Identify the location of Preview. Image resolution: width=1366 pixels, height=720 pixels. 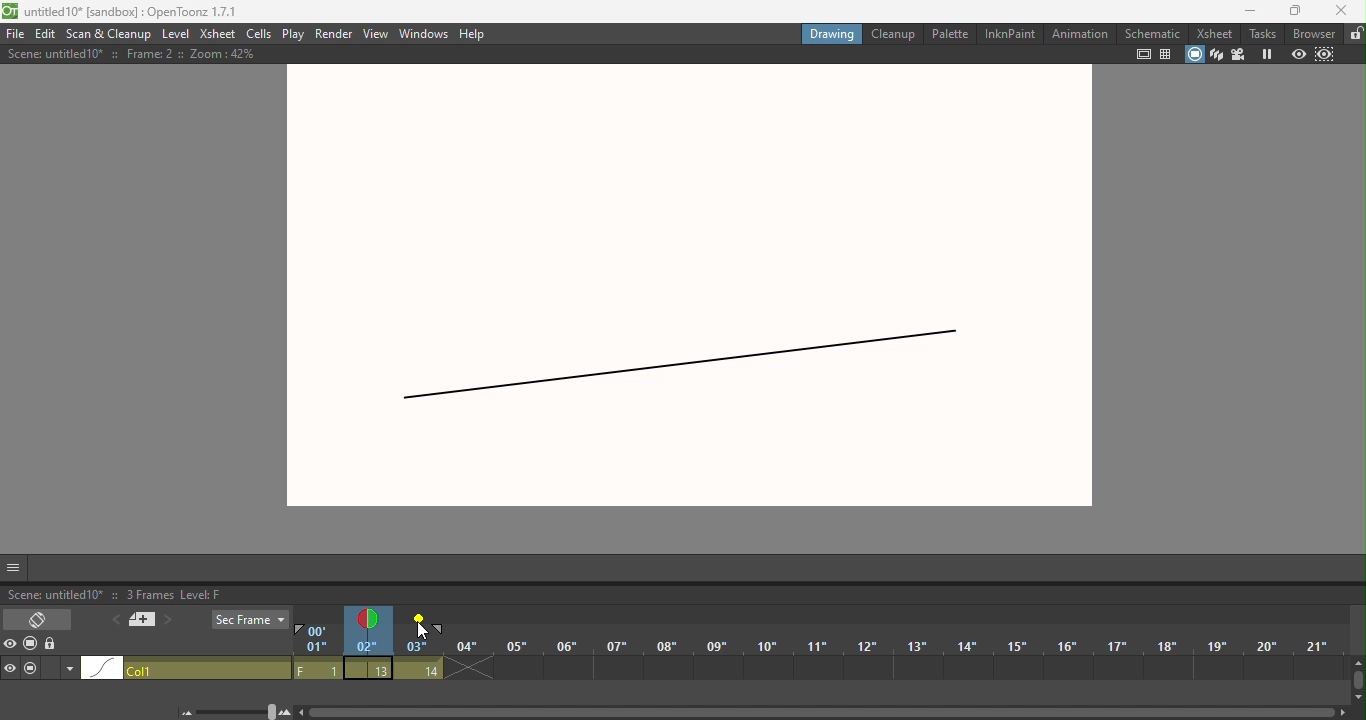
(1298, 53).